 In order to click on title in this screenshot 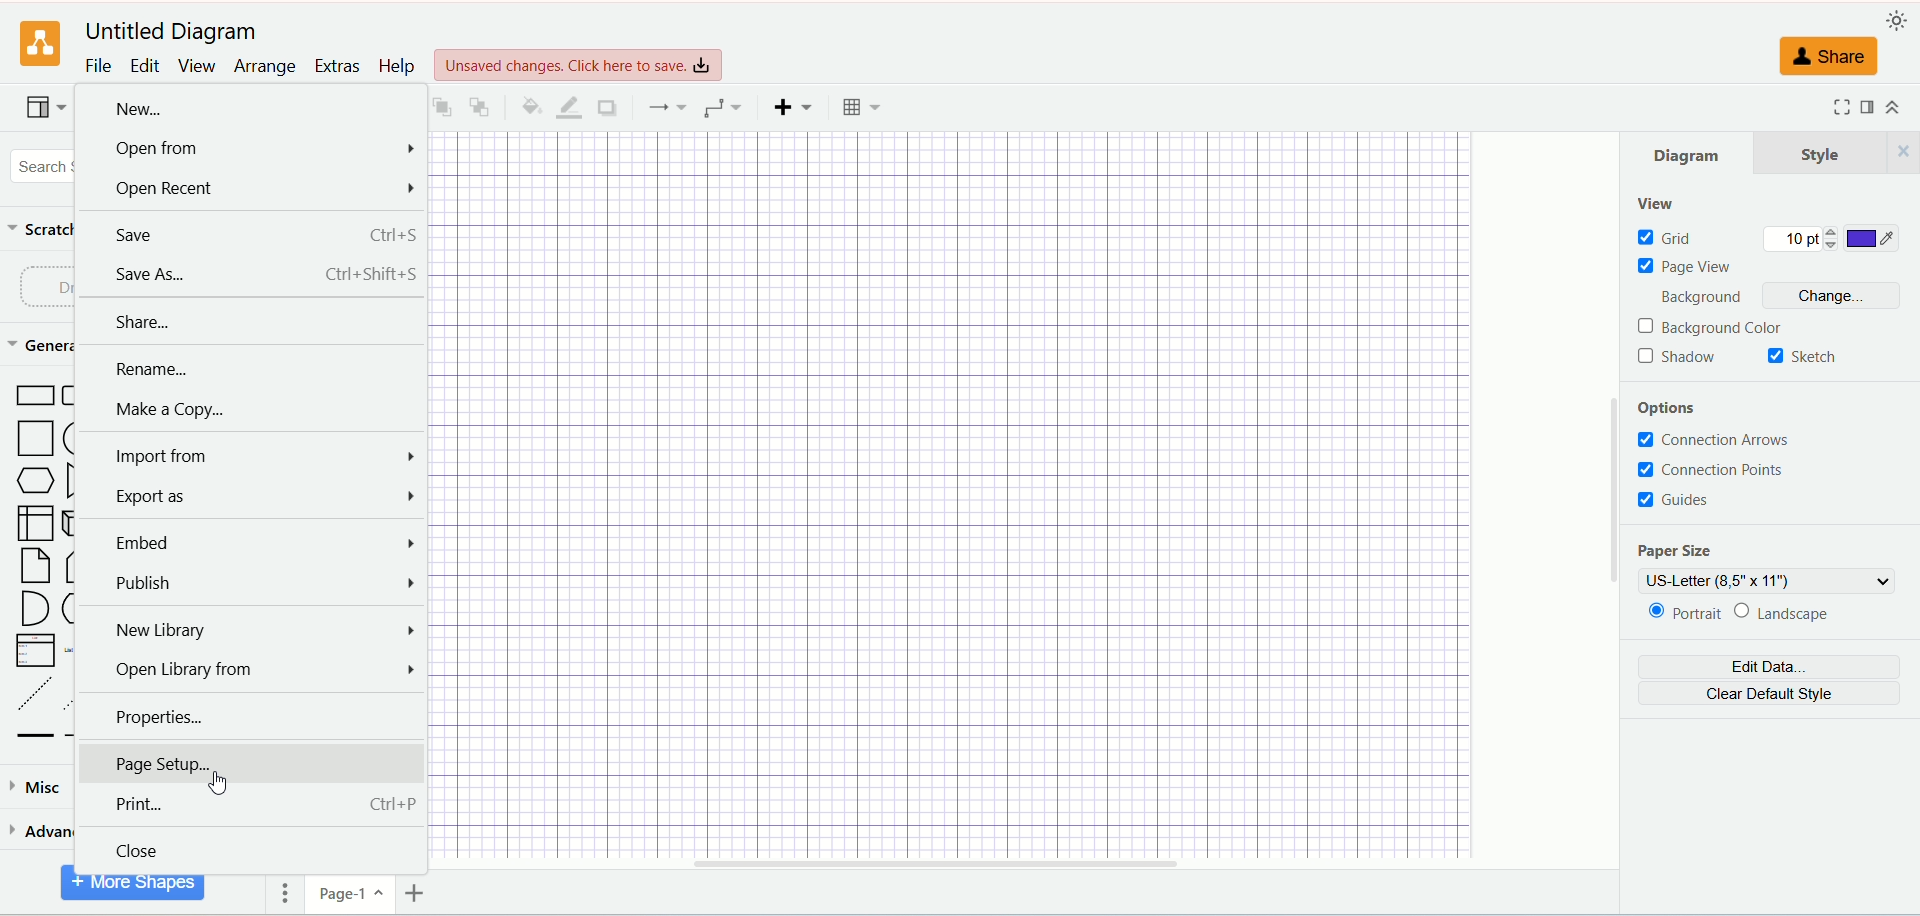, I will do `click(168, 29)`.